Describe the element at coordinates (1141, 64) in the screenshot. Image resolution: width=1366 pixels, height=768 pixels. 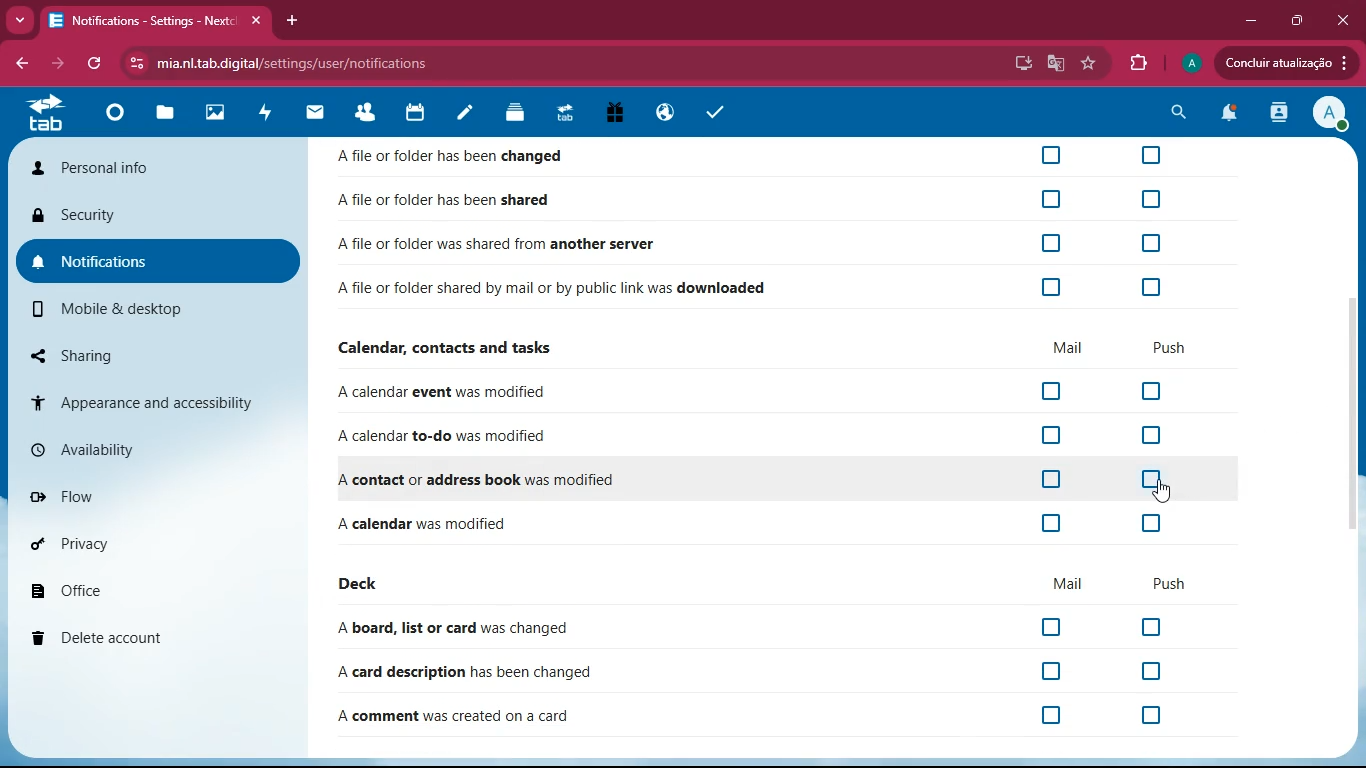
I see `extensions` at that location.